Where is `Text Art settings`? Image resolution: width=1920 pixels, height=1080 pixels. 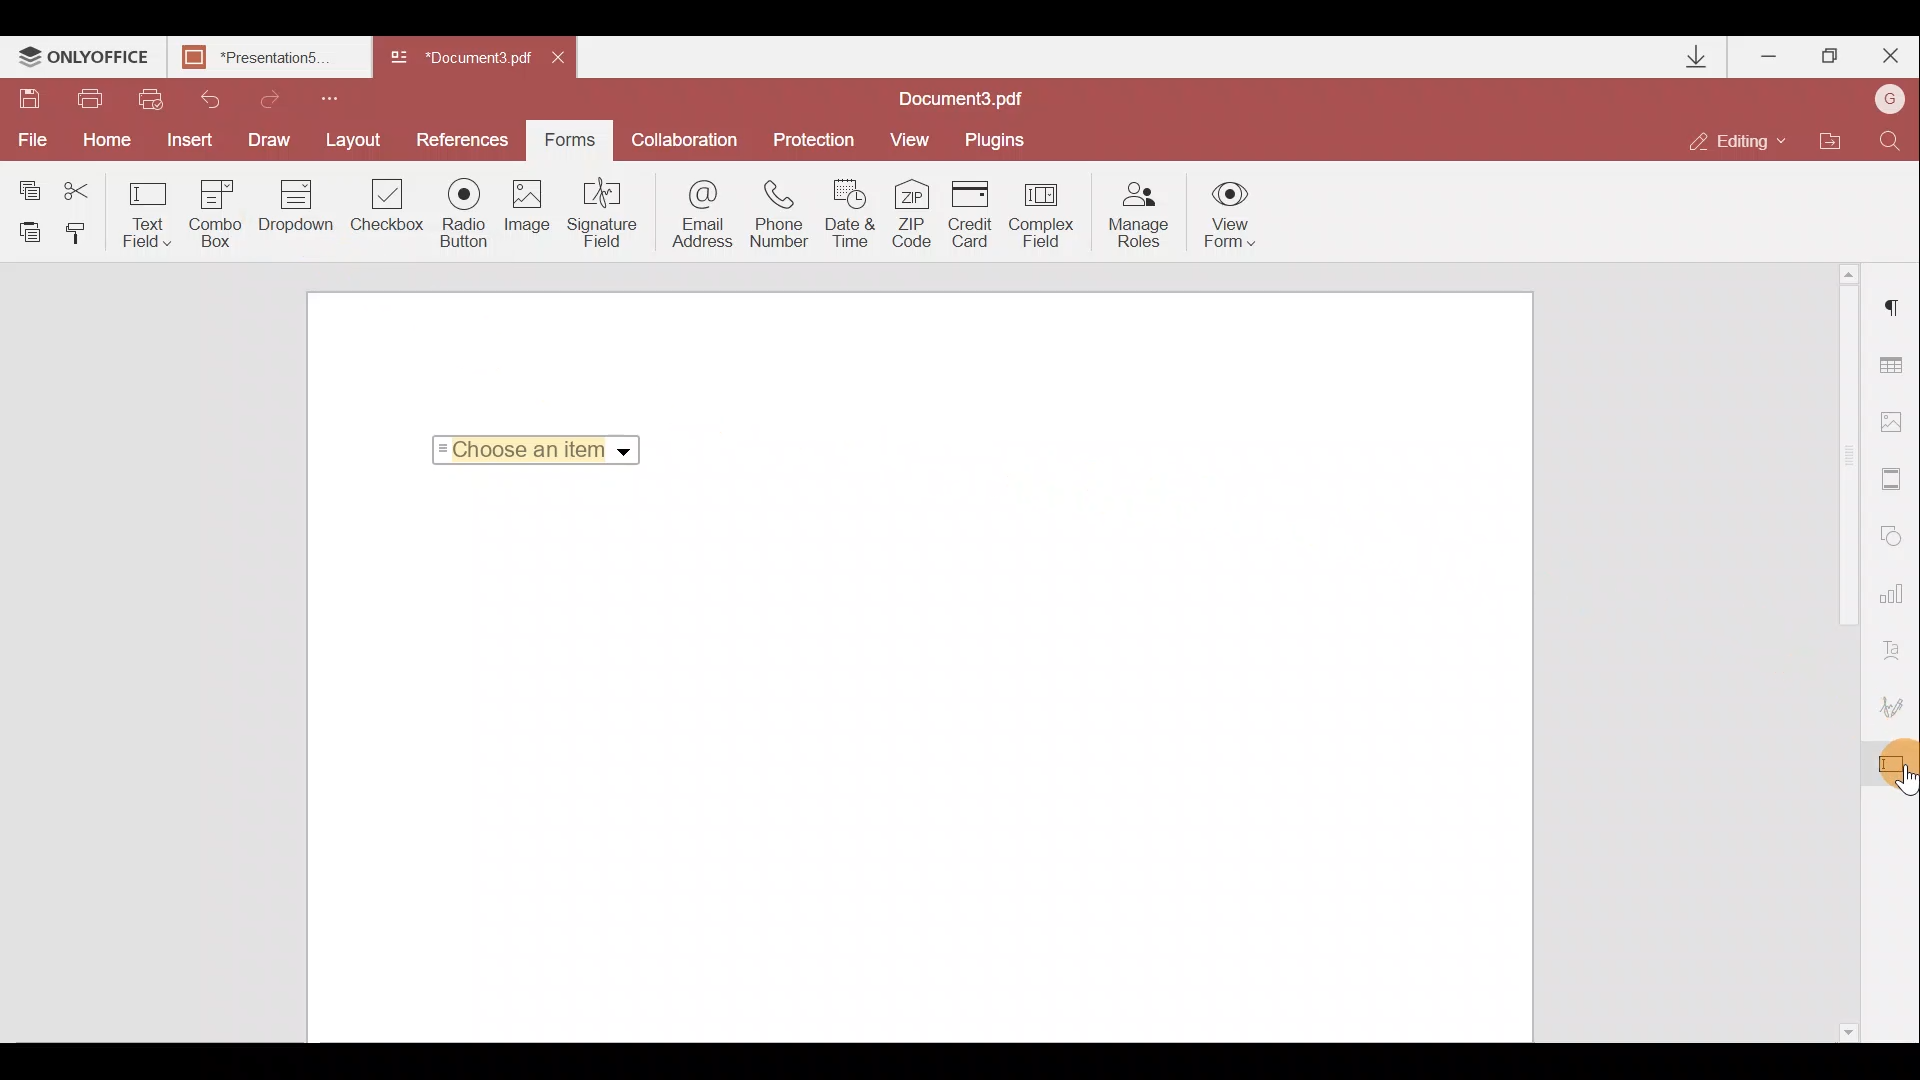
Text Art settings is located at coordinates (1898, 648).